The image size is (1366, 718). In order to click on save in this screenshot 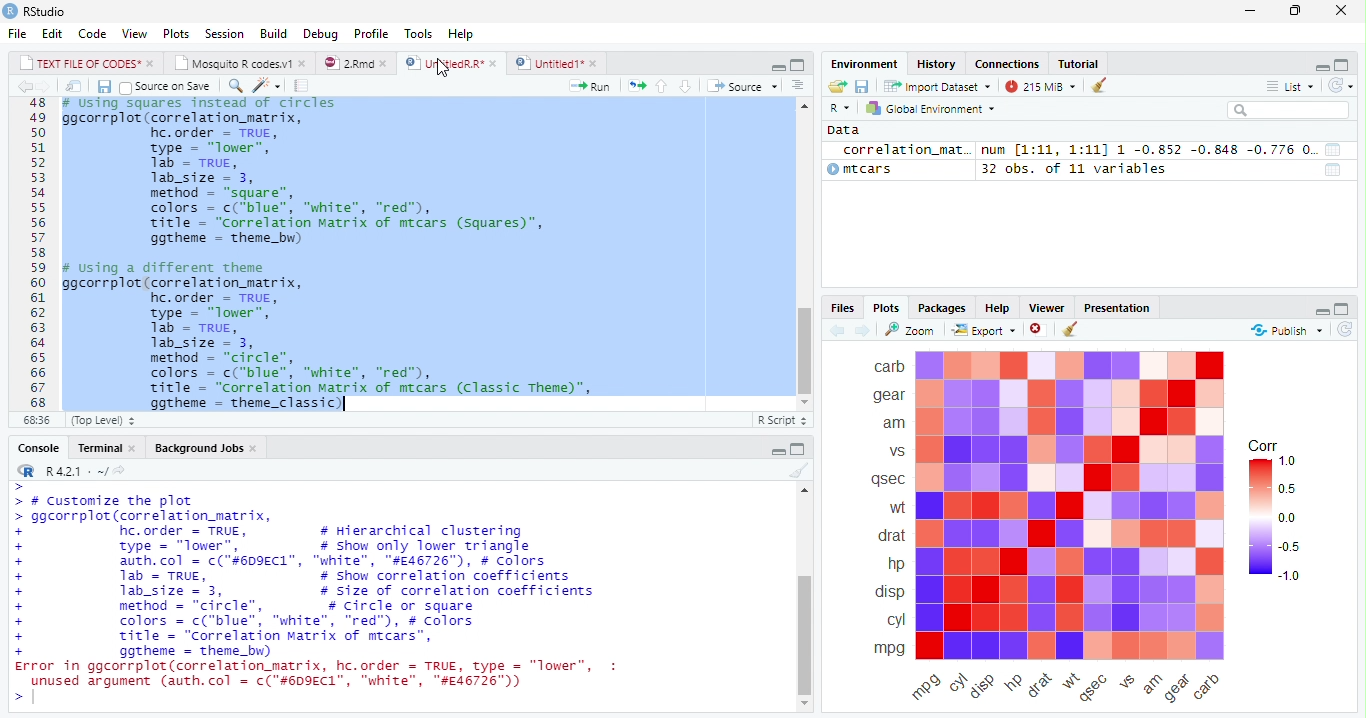, I will do `click(864, 87)`.